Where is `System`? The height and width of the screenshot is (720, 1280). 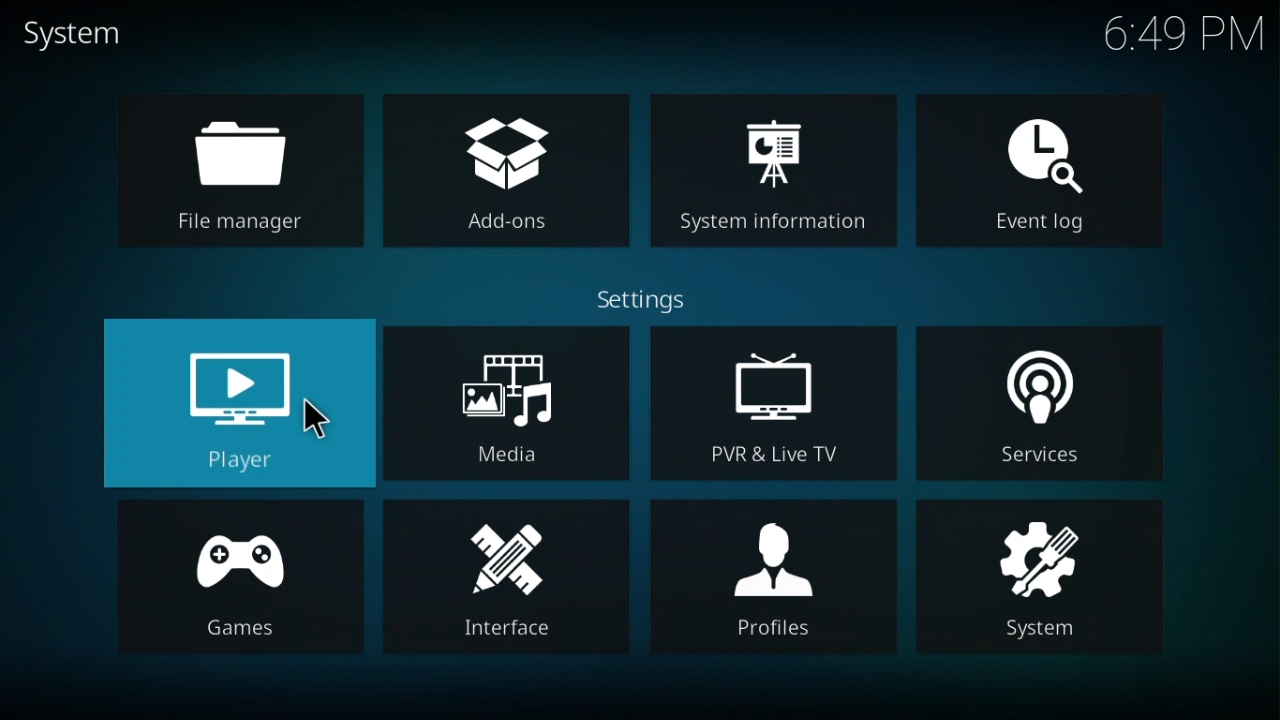 System is located at coordinates (85, 28).